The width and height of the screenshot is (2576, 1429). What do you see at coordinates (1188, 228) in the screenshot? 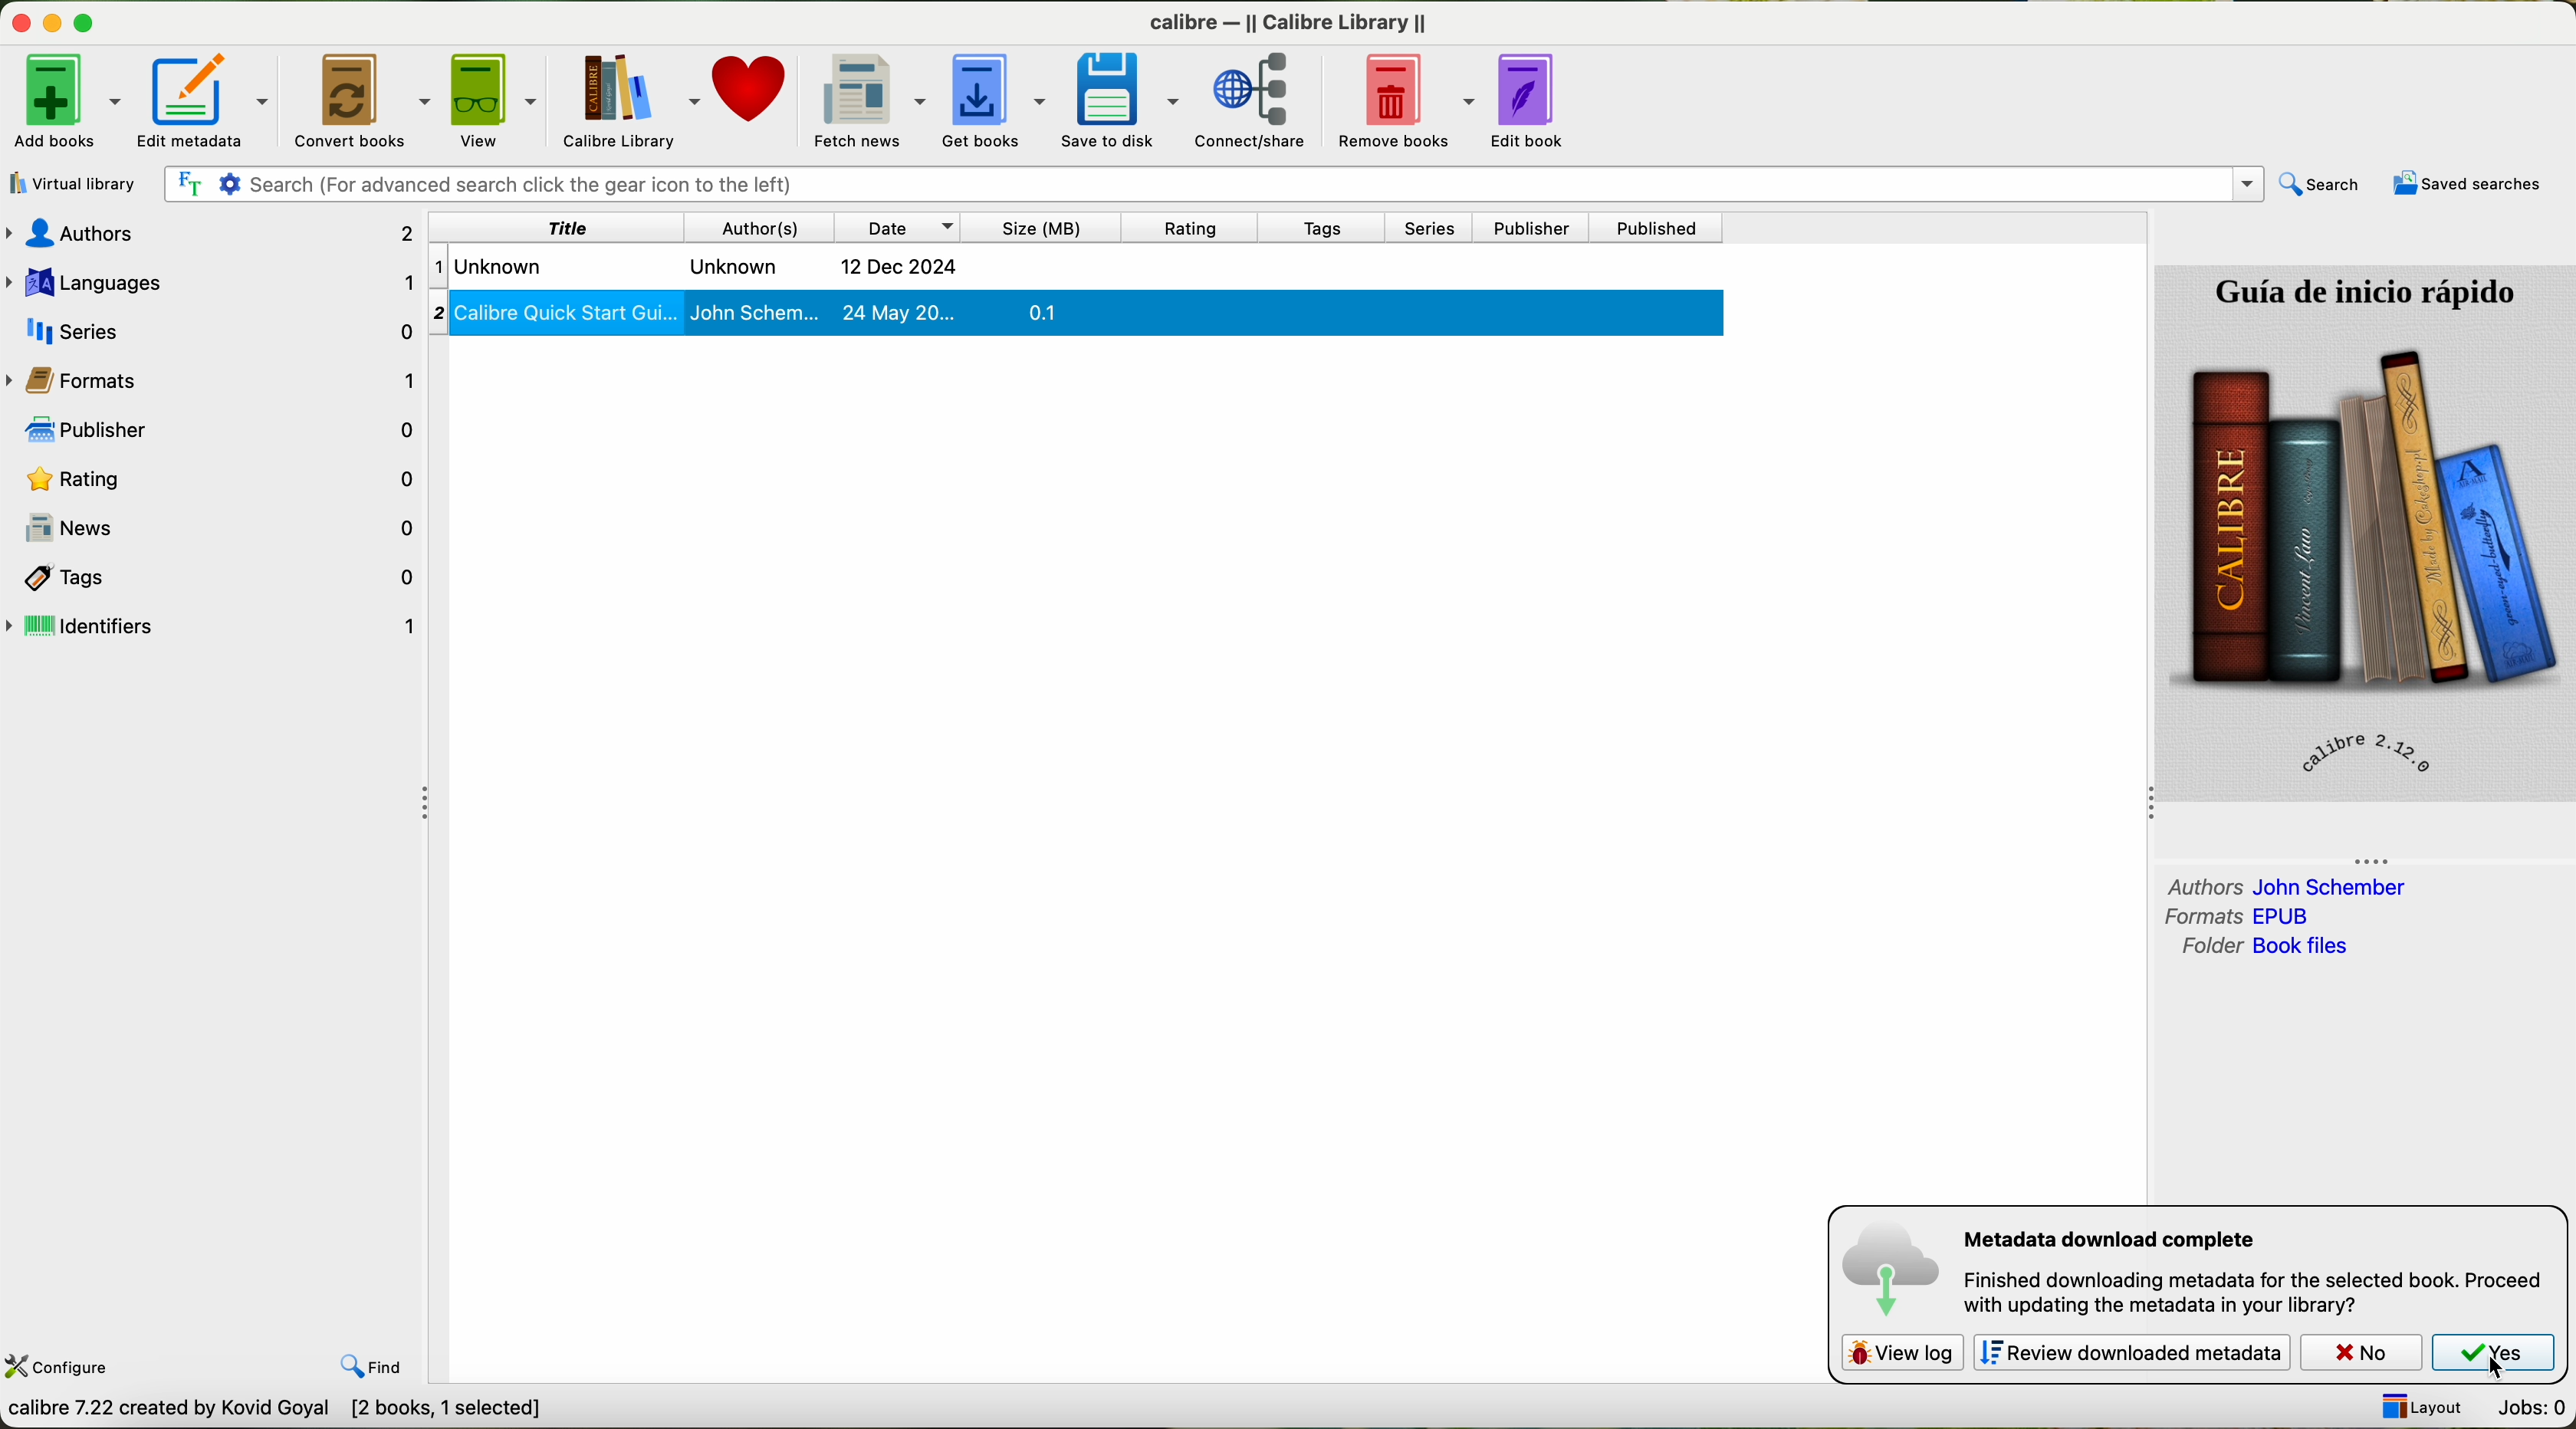
I see `rating` at bounding box center [1188, 228].